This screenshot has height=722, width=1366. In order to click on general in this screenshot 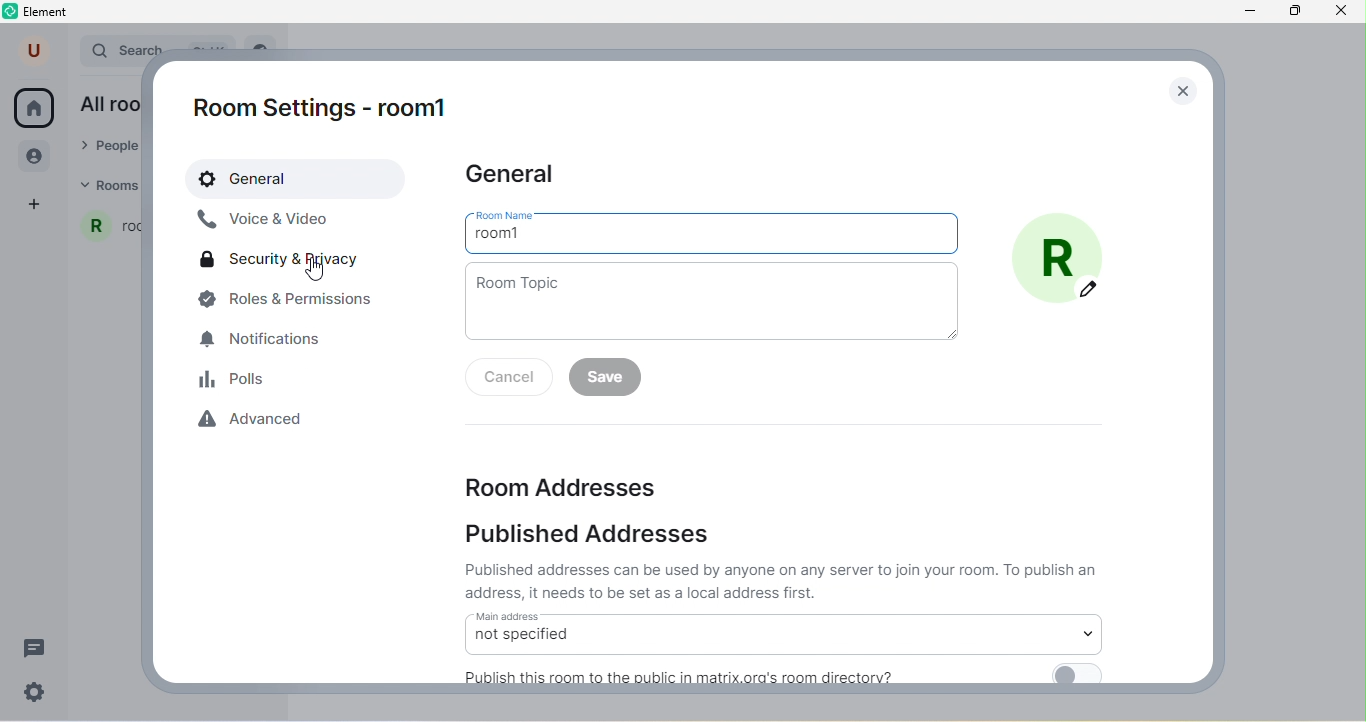, I will do `click(301, 179)`.